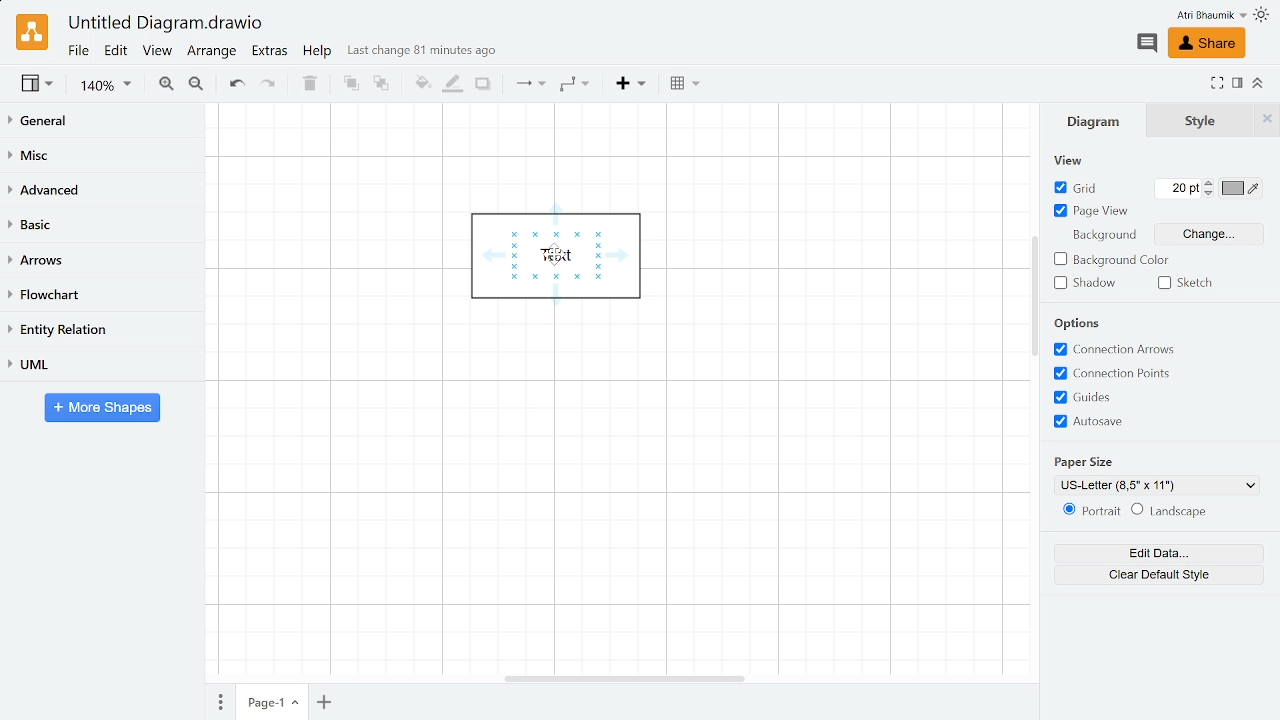  What do you see at coordinates (1157, 485) in the screenshot?
I see `Current paper size` at bounding box center [1157, 485].